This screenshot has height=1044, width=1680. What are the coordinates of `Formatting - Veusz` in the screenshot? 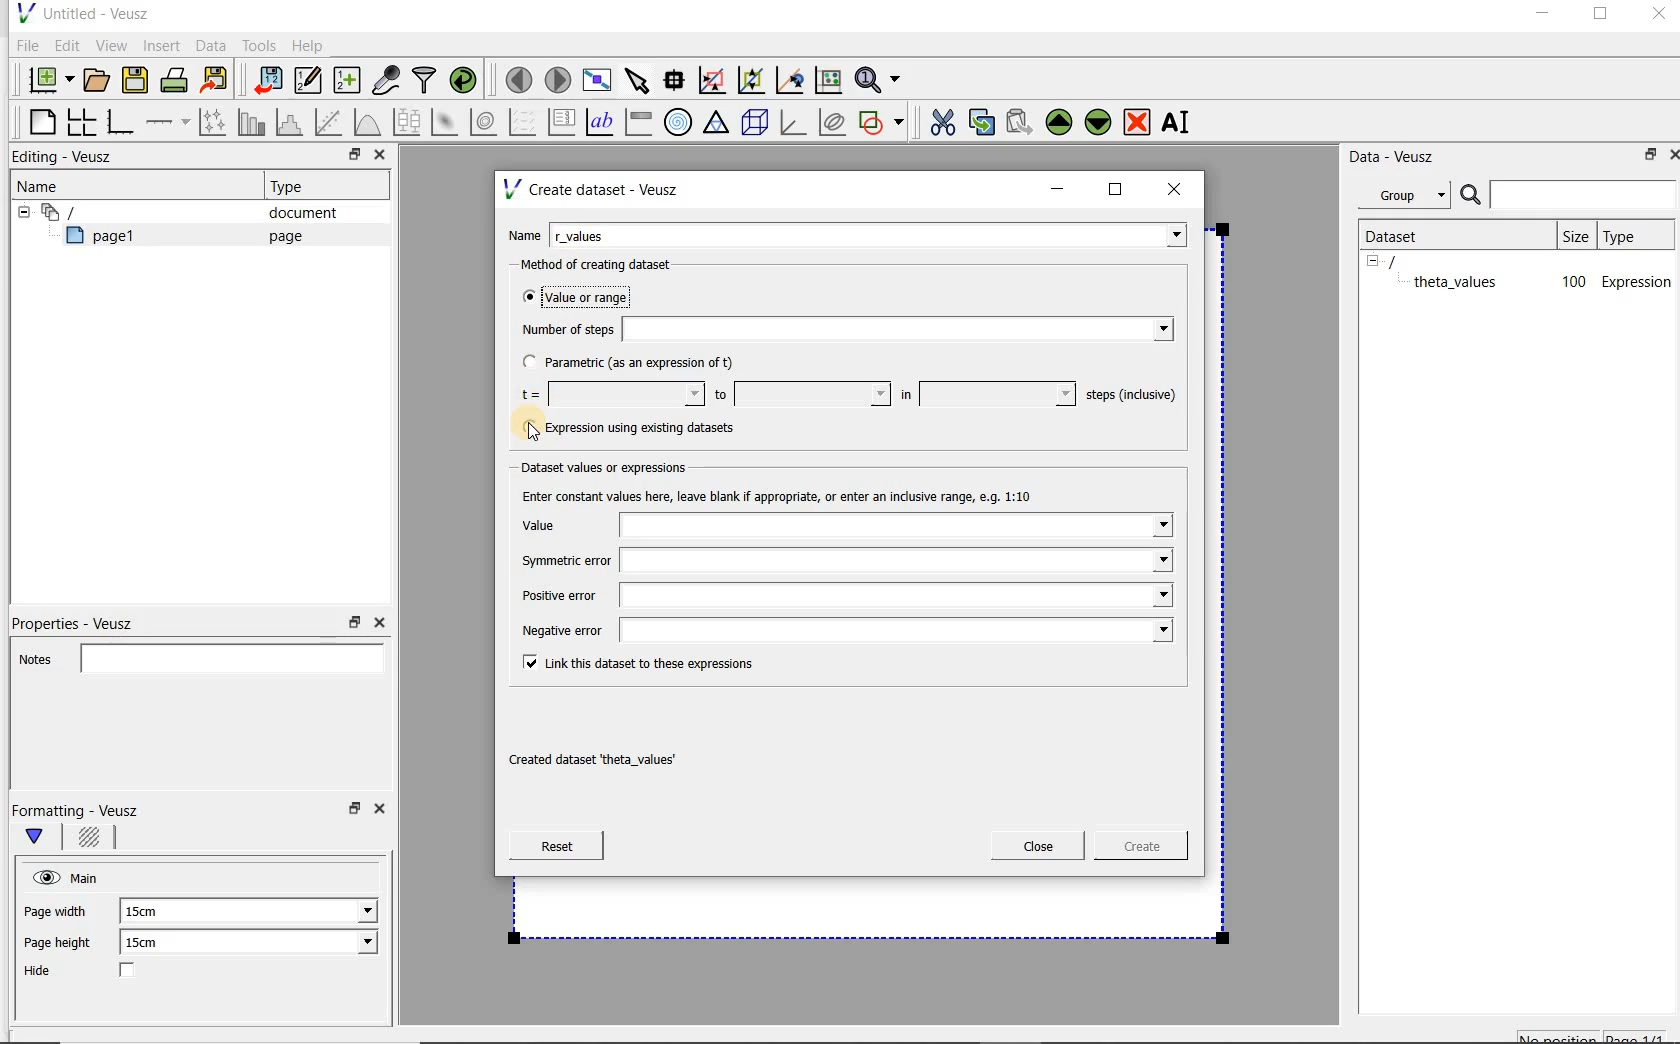 It's located at (78, 810).